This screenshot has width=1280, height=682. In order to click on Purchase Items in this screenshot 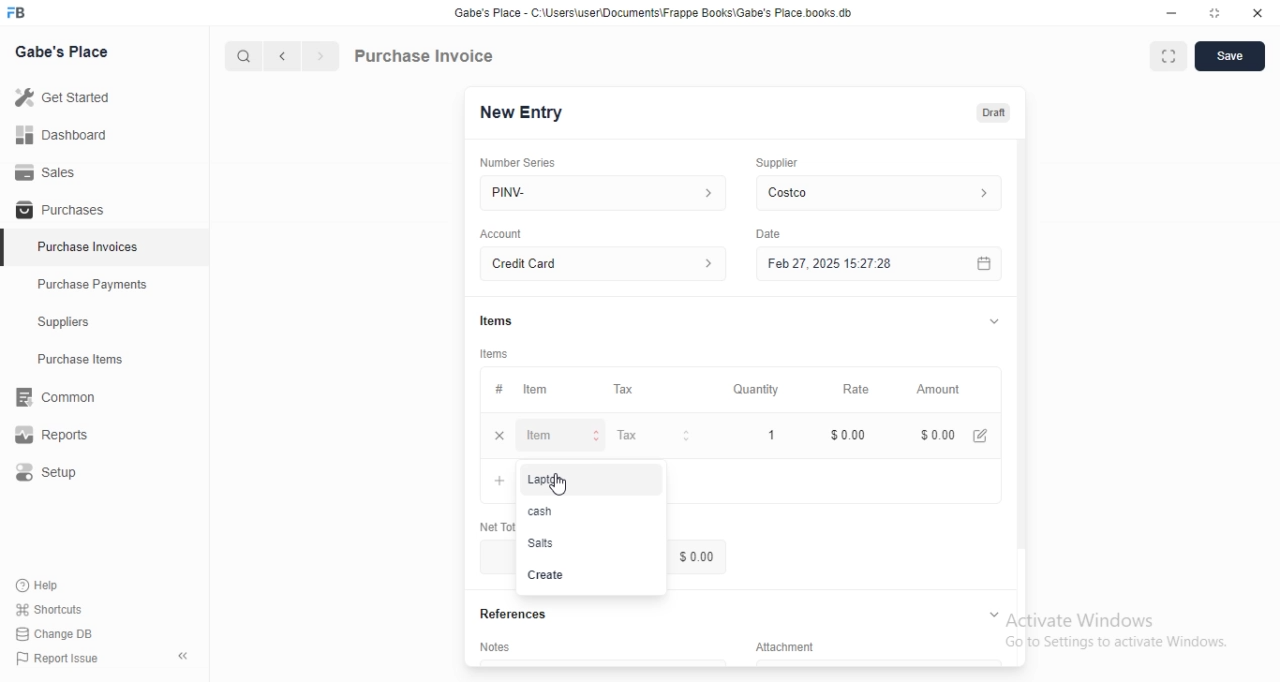, I will do `click(105, 359)`.